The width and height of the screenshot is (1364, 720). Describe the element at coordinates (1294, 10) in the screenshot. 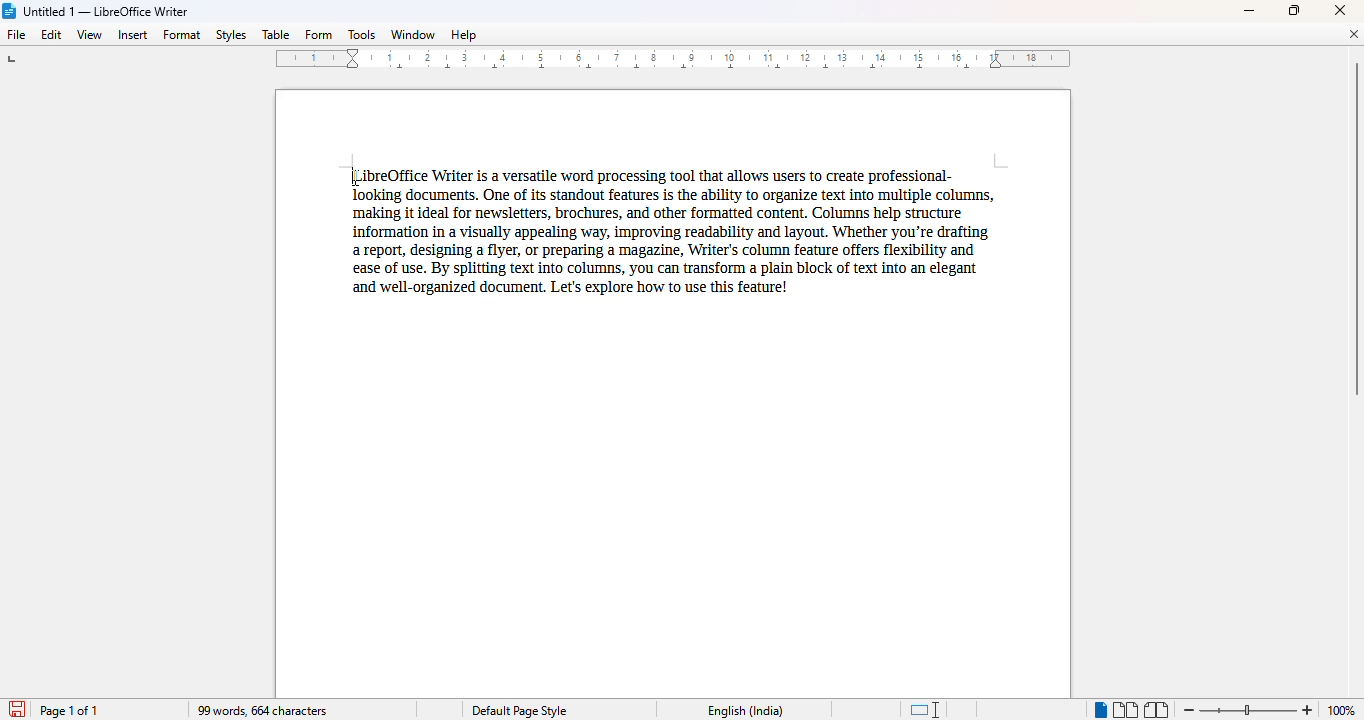

I see `maximize` at that location.